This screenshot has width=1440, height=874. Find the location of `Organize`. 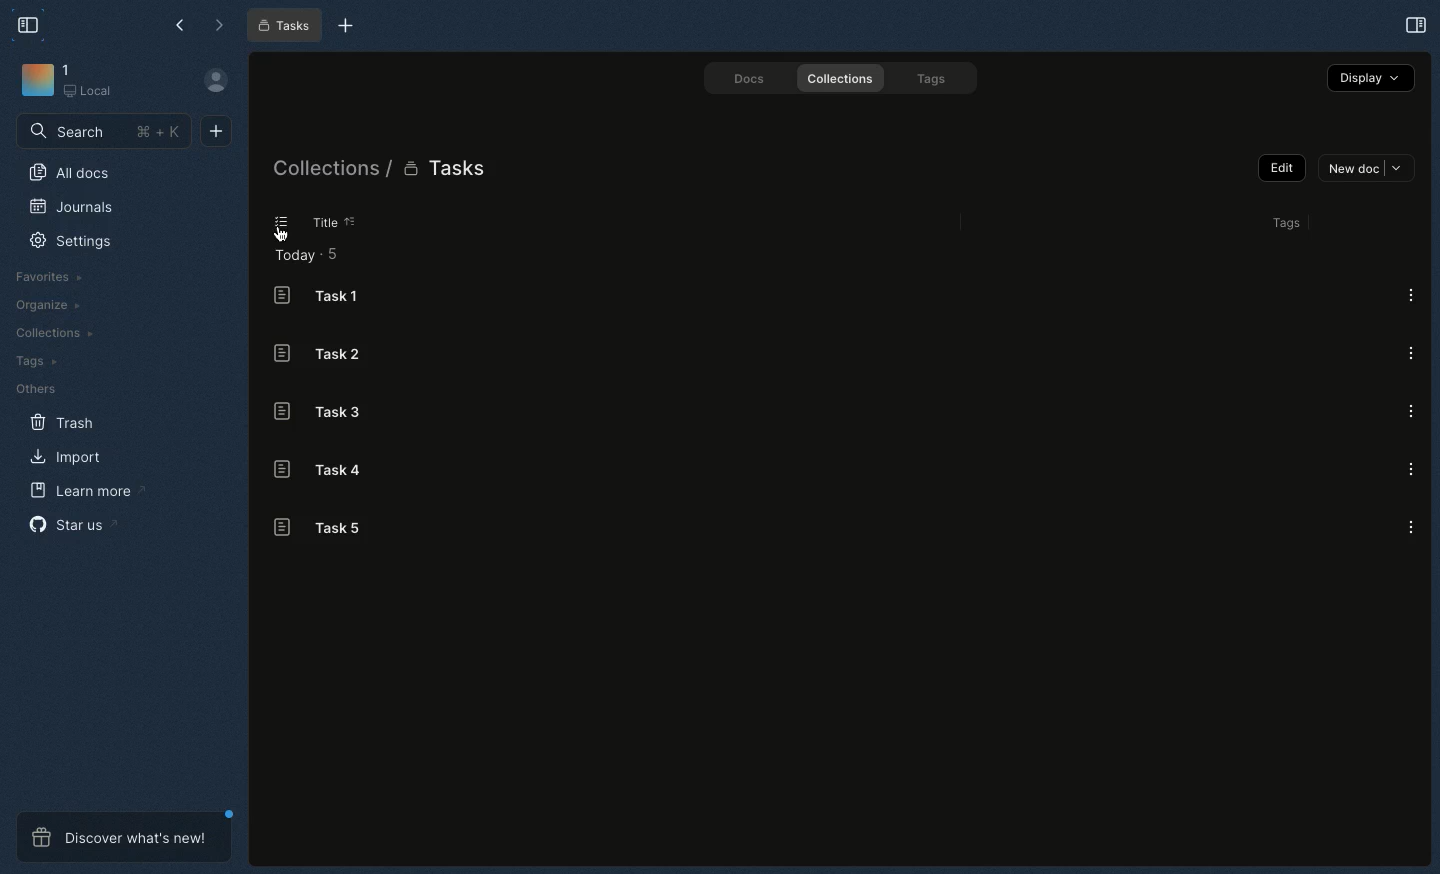

Organize is located at coordinates (47, 308).